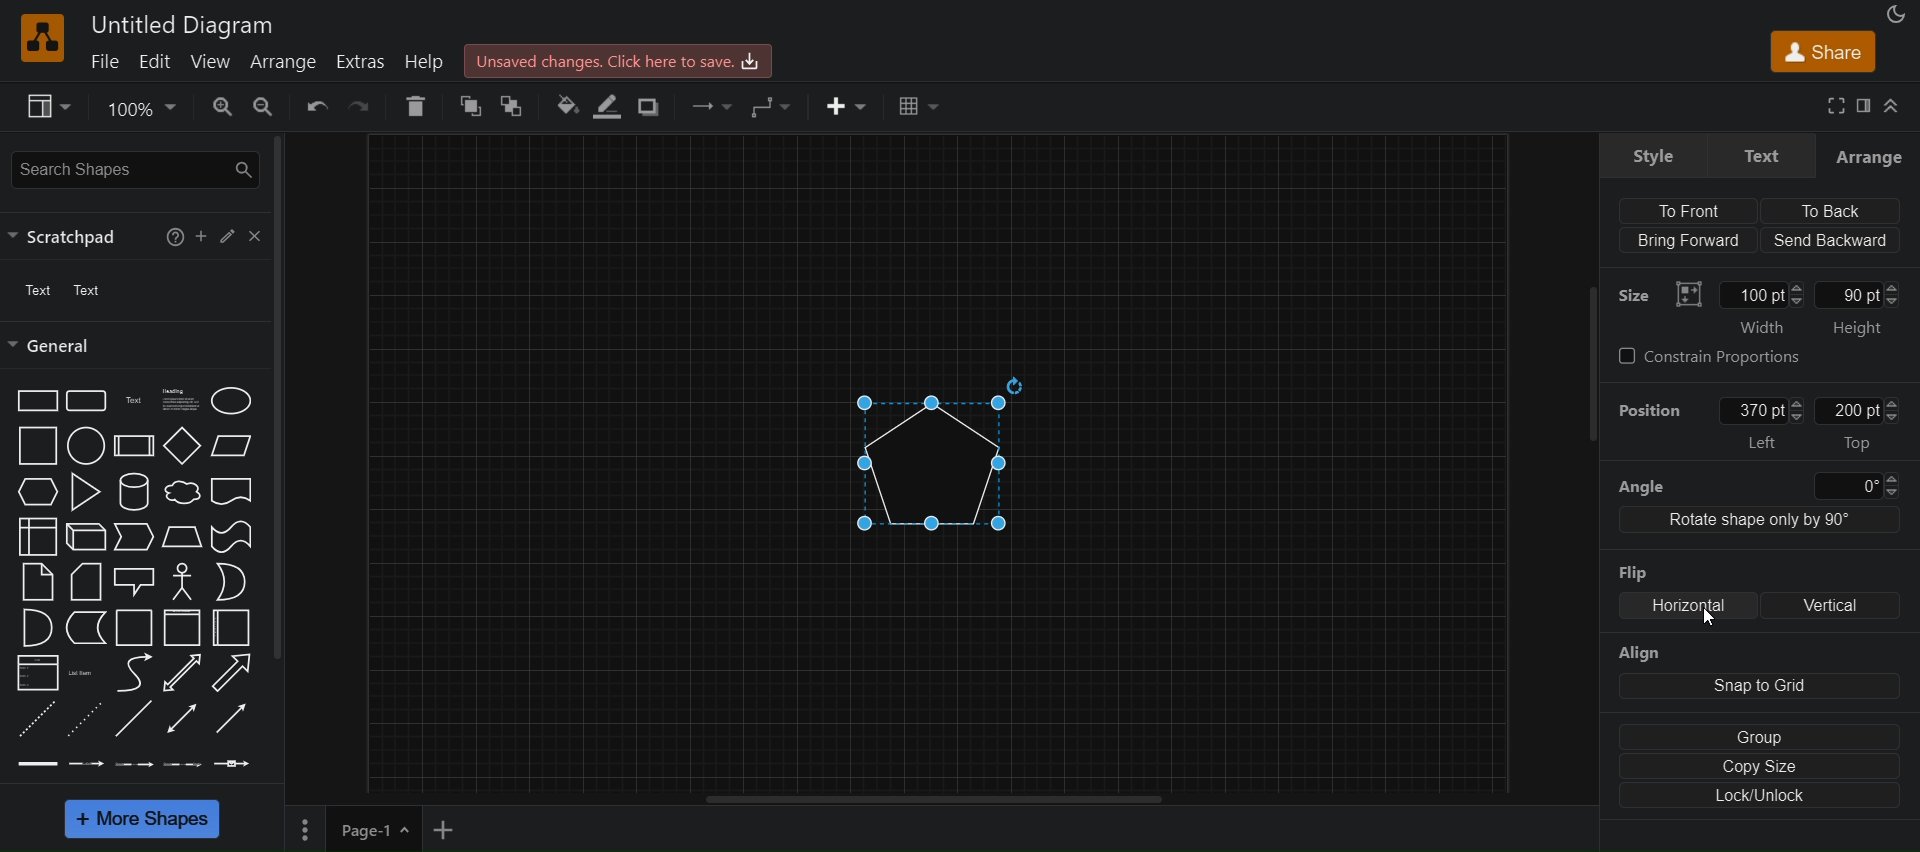  Describe the element at coordinates (1652, 155) in the screenshot. I see `style` at that location.